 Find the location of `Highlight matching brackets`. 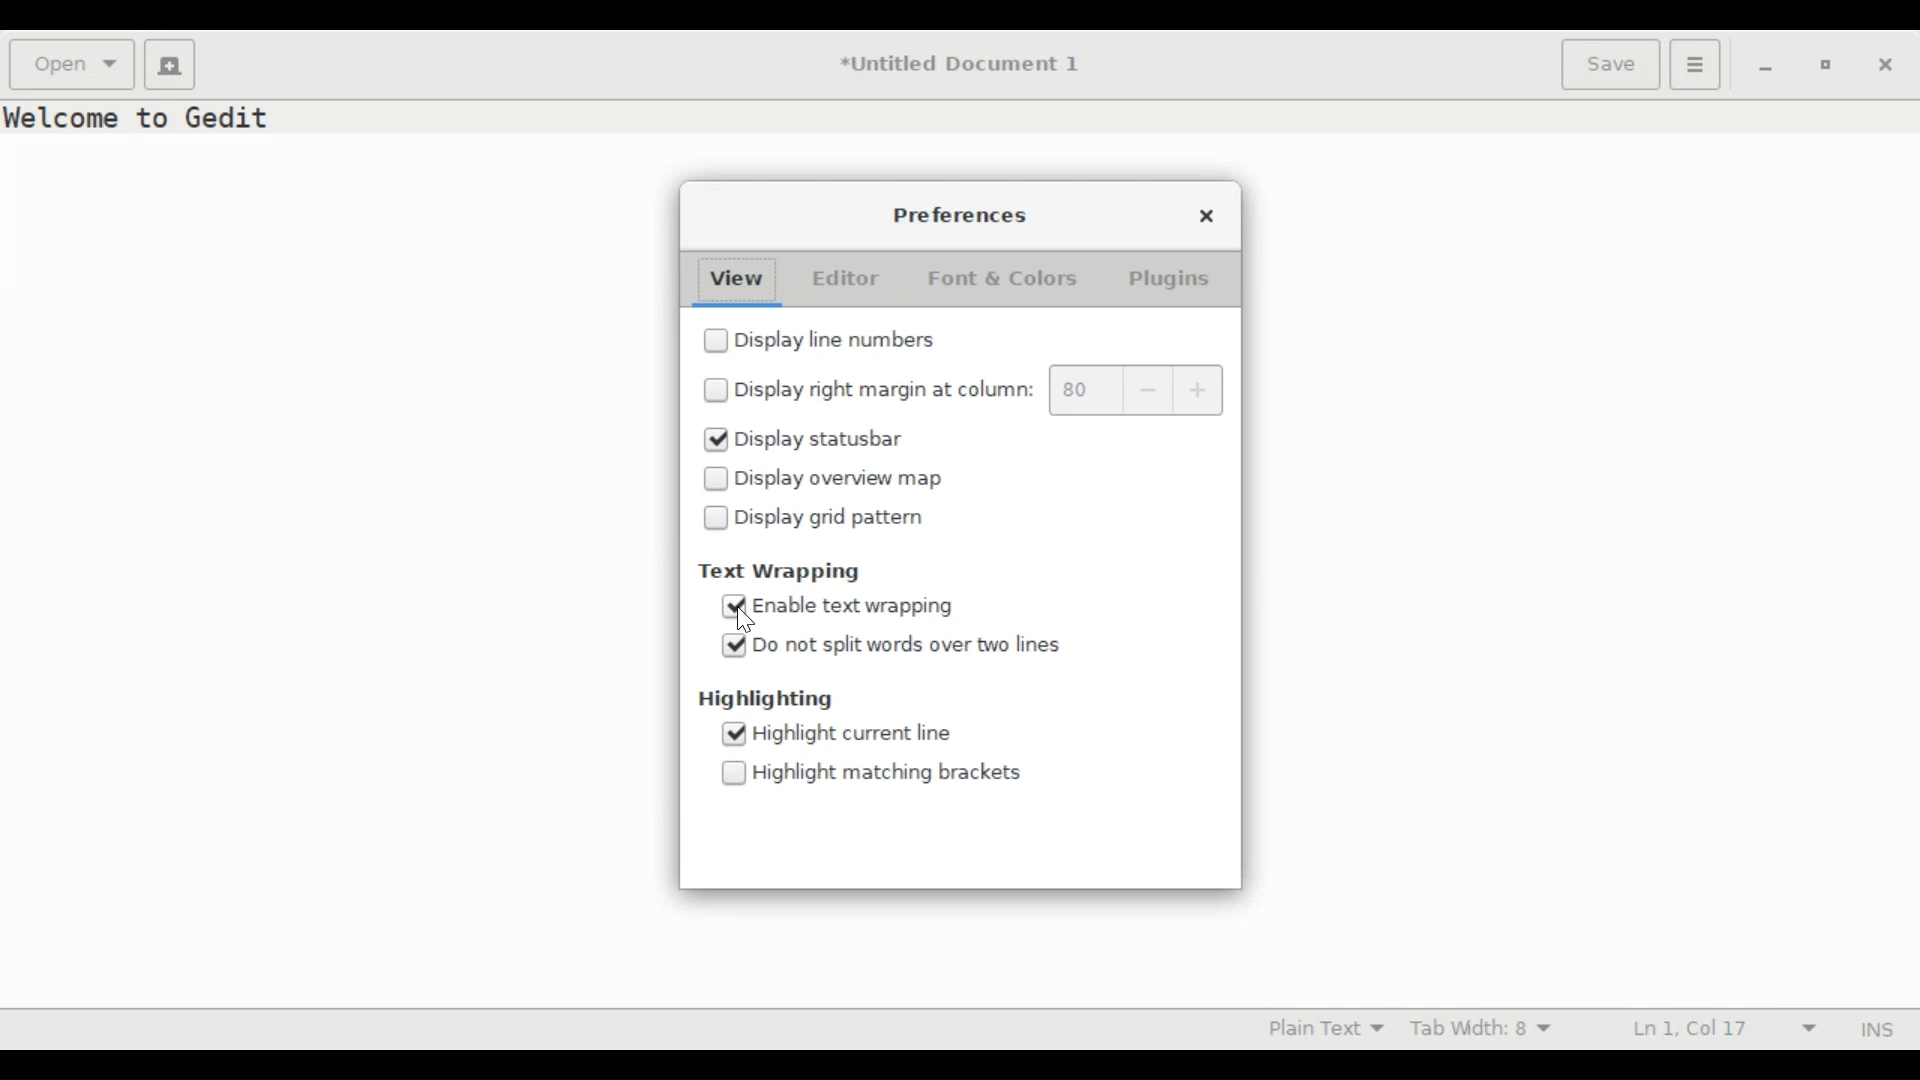

Highlight matching brackets is located at coordinates (887, 774).